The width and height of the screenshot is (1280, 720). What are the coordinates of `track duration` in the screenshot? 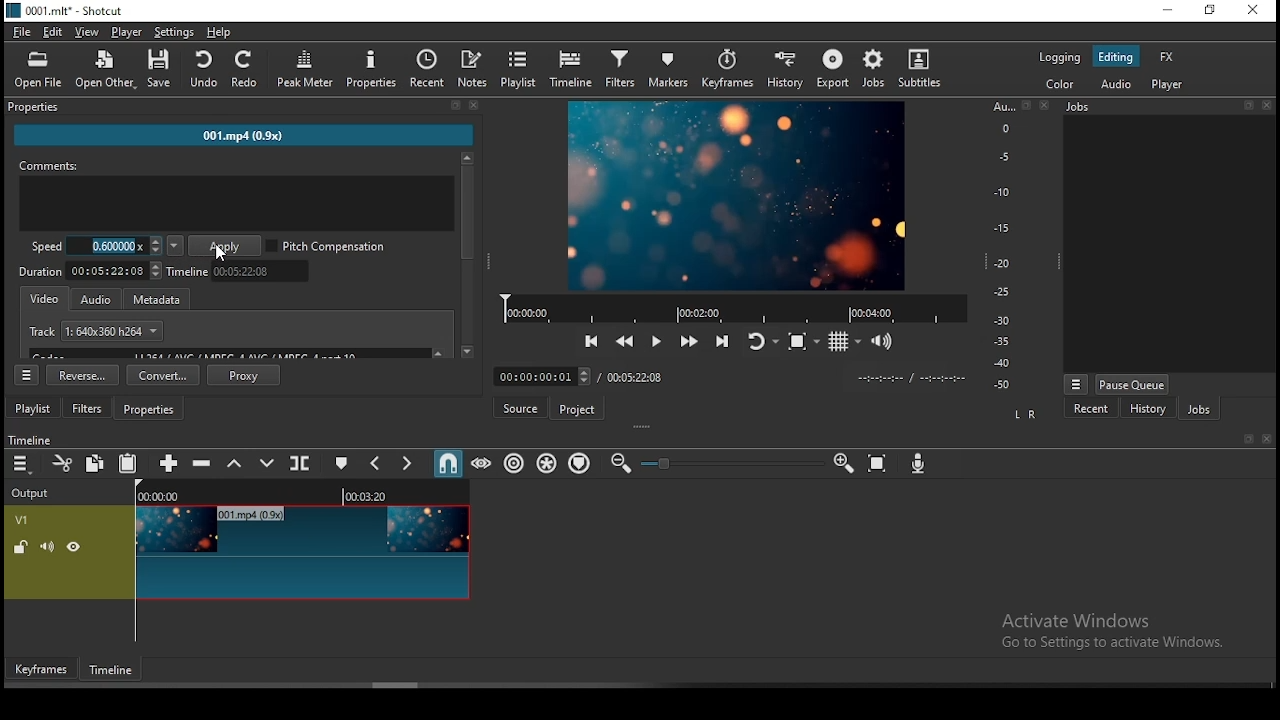 It's located at (635, 379).